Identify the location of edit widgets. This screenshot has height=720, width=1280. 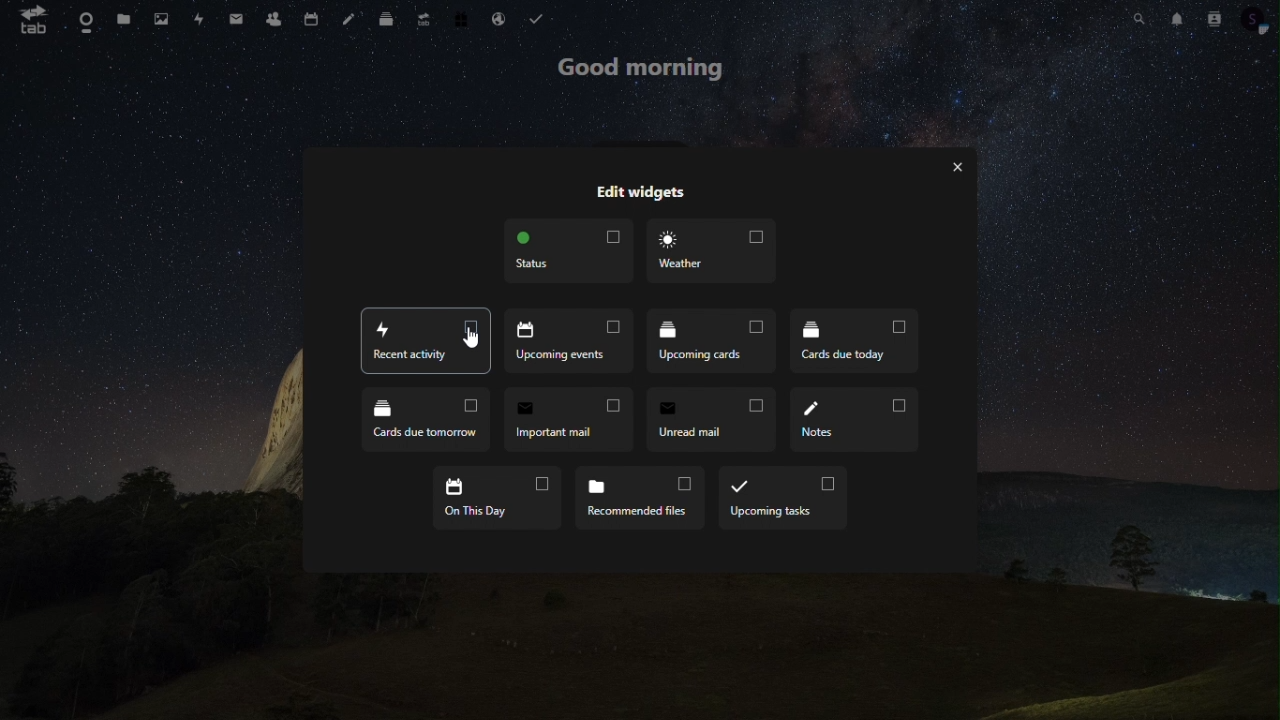
(639, 188).